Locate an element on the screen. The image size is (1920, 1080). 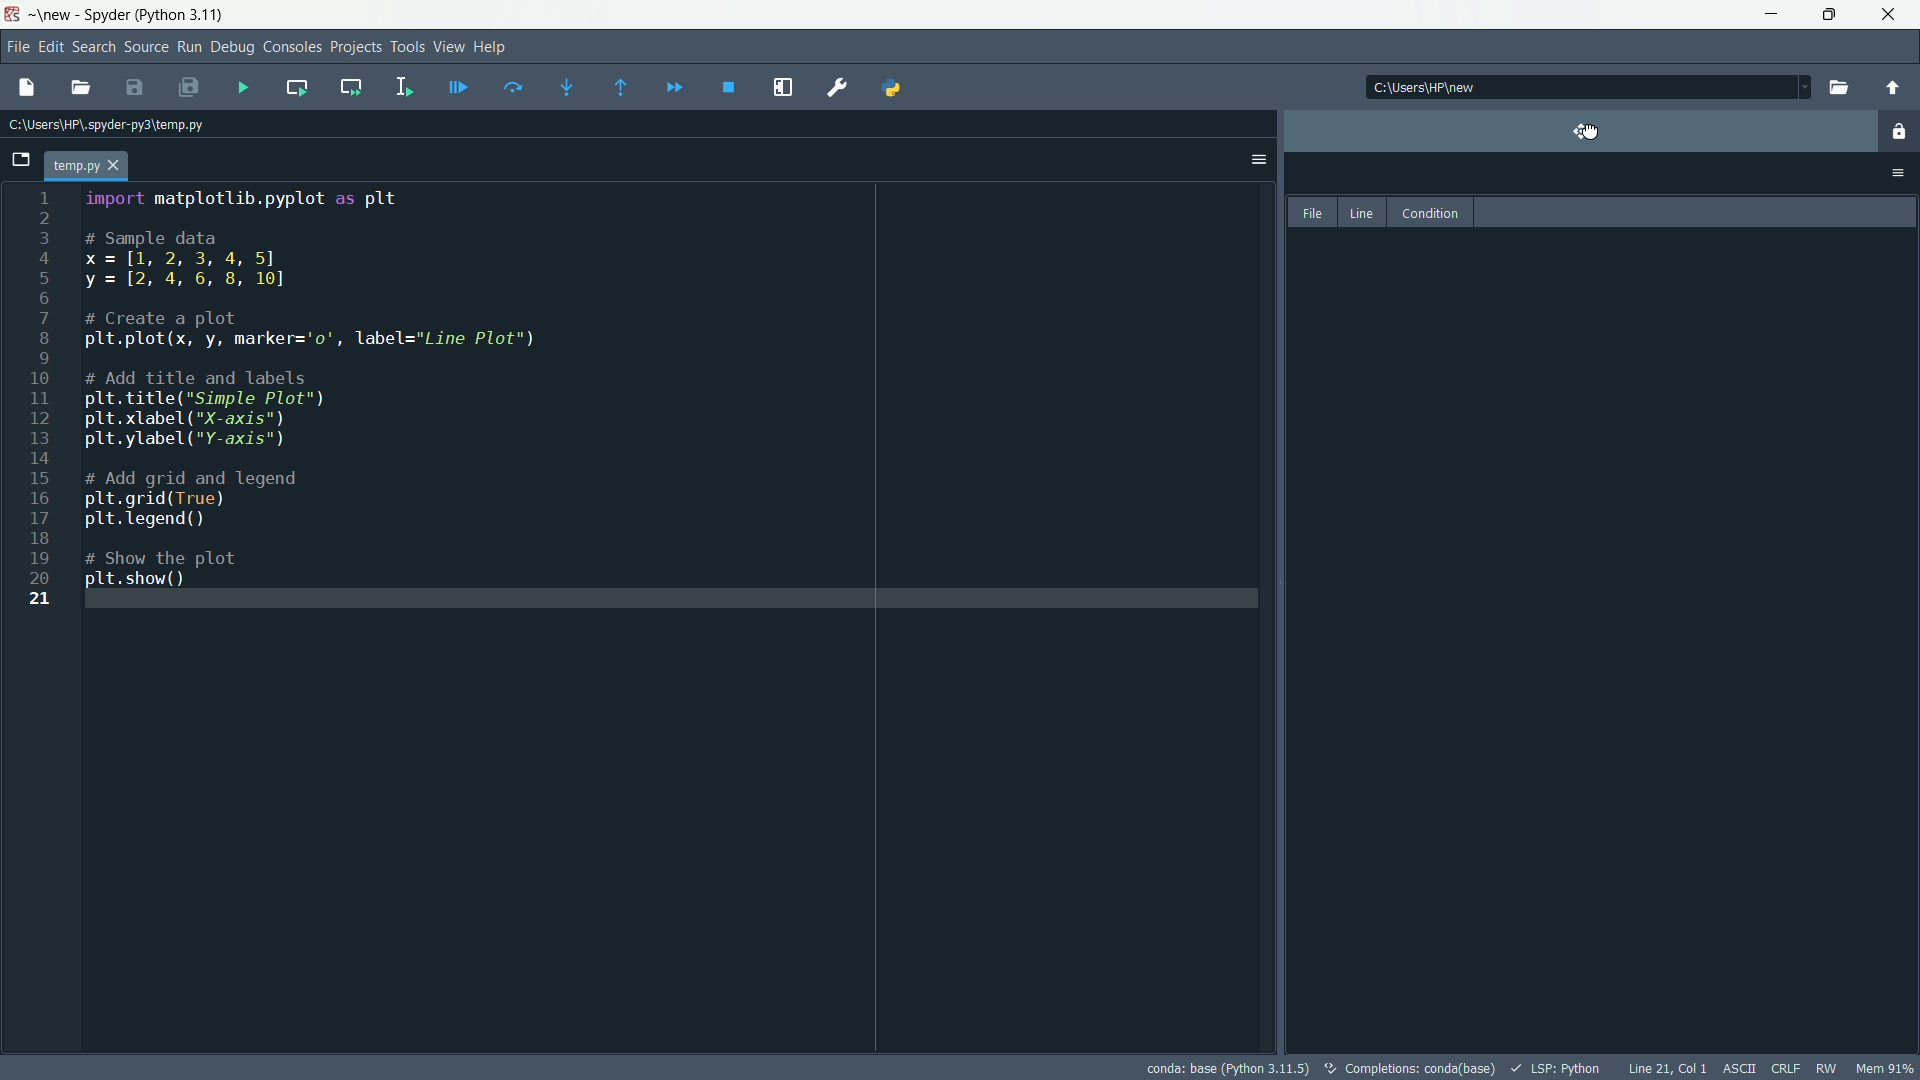
edit menu is located at coordinates (53, 45).